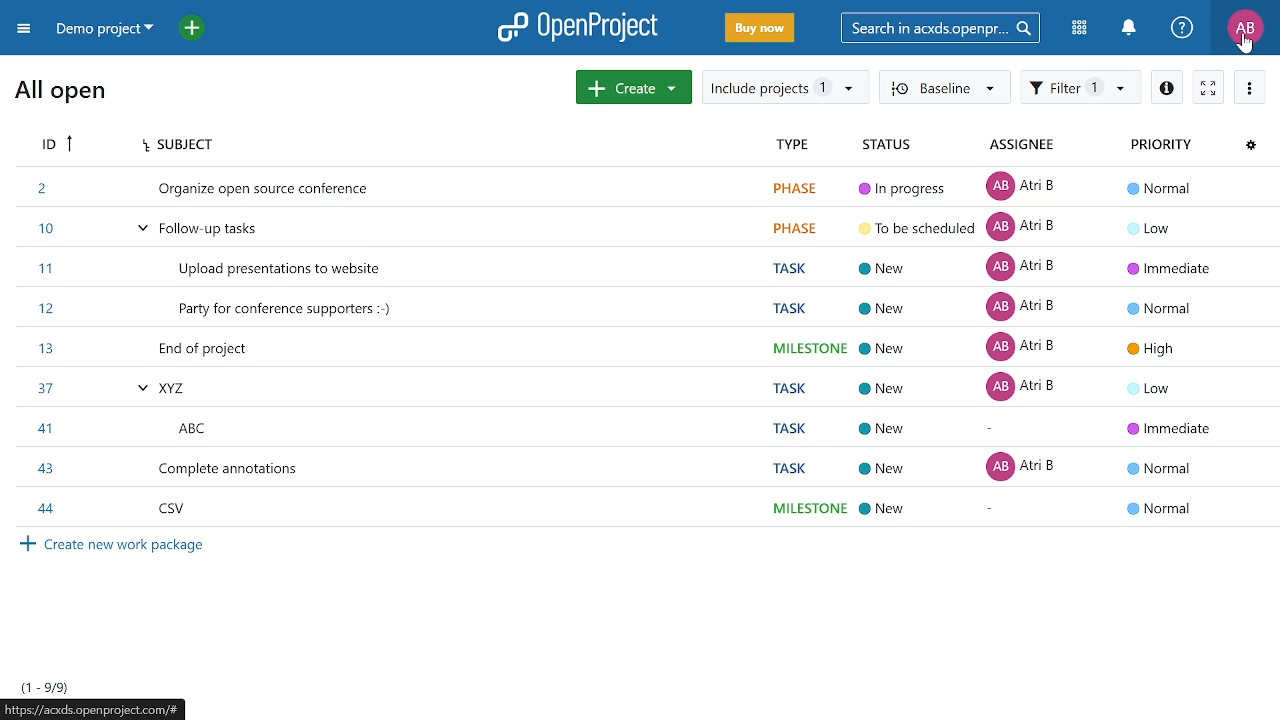  What do you see at coordinates (146, 554) in the screenshot?
I see `Create new work package` at bounding box center [146, 554].